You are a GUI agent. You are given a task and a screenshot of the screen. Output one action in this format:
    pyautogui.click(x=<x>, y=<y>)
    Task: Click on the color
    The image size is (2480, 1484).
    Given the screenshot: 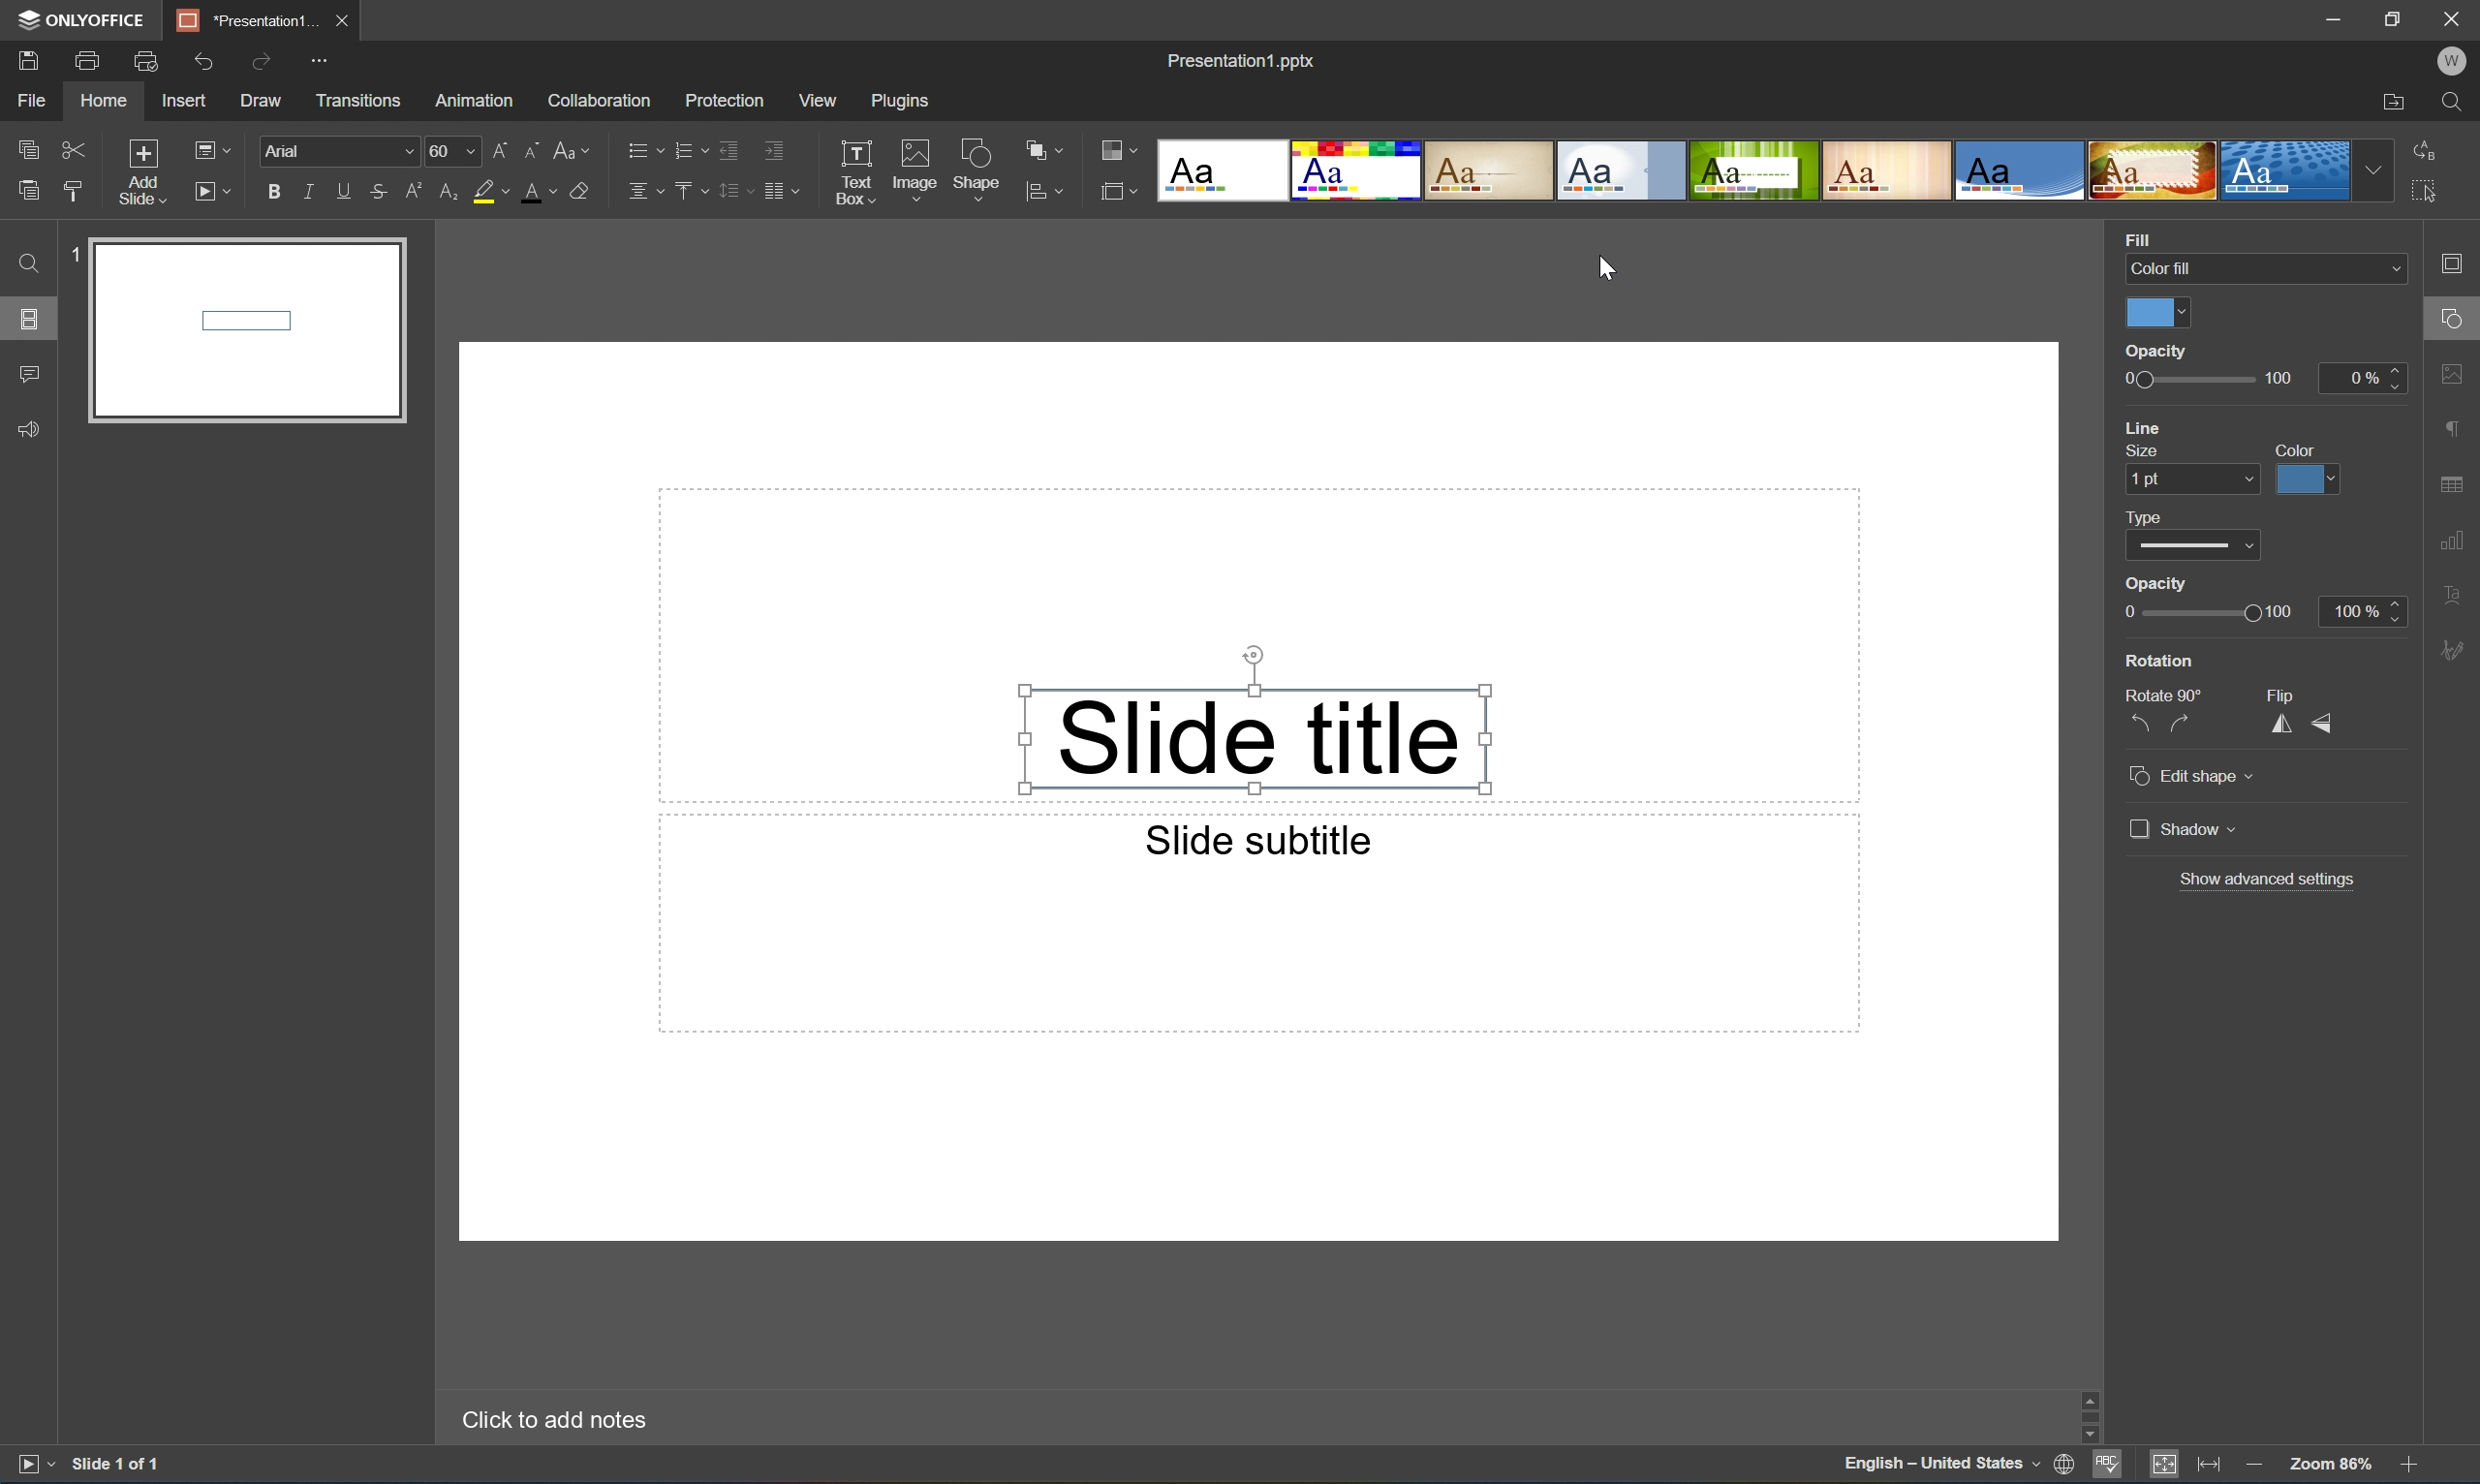 What is the action you would take?
    pyautogui.click(x=2305, y=481)
    